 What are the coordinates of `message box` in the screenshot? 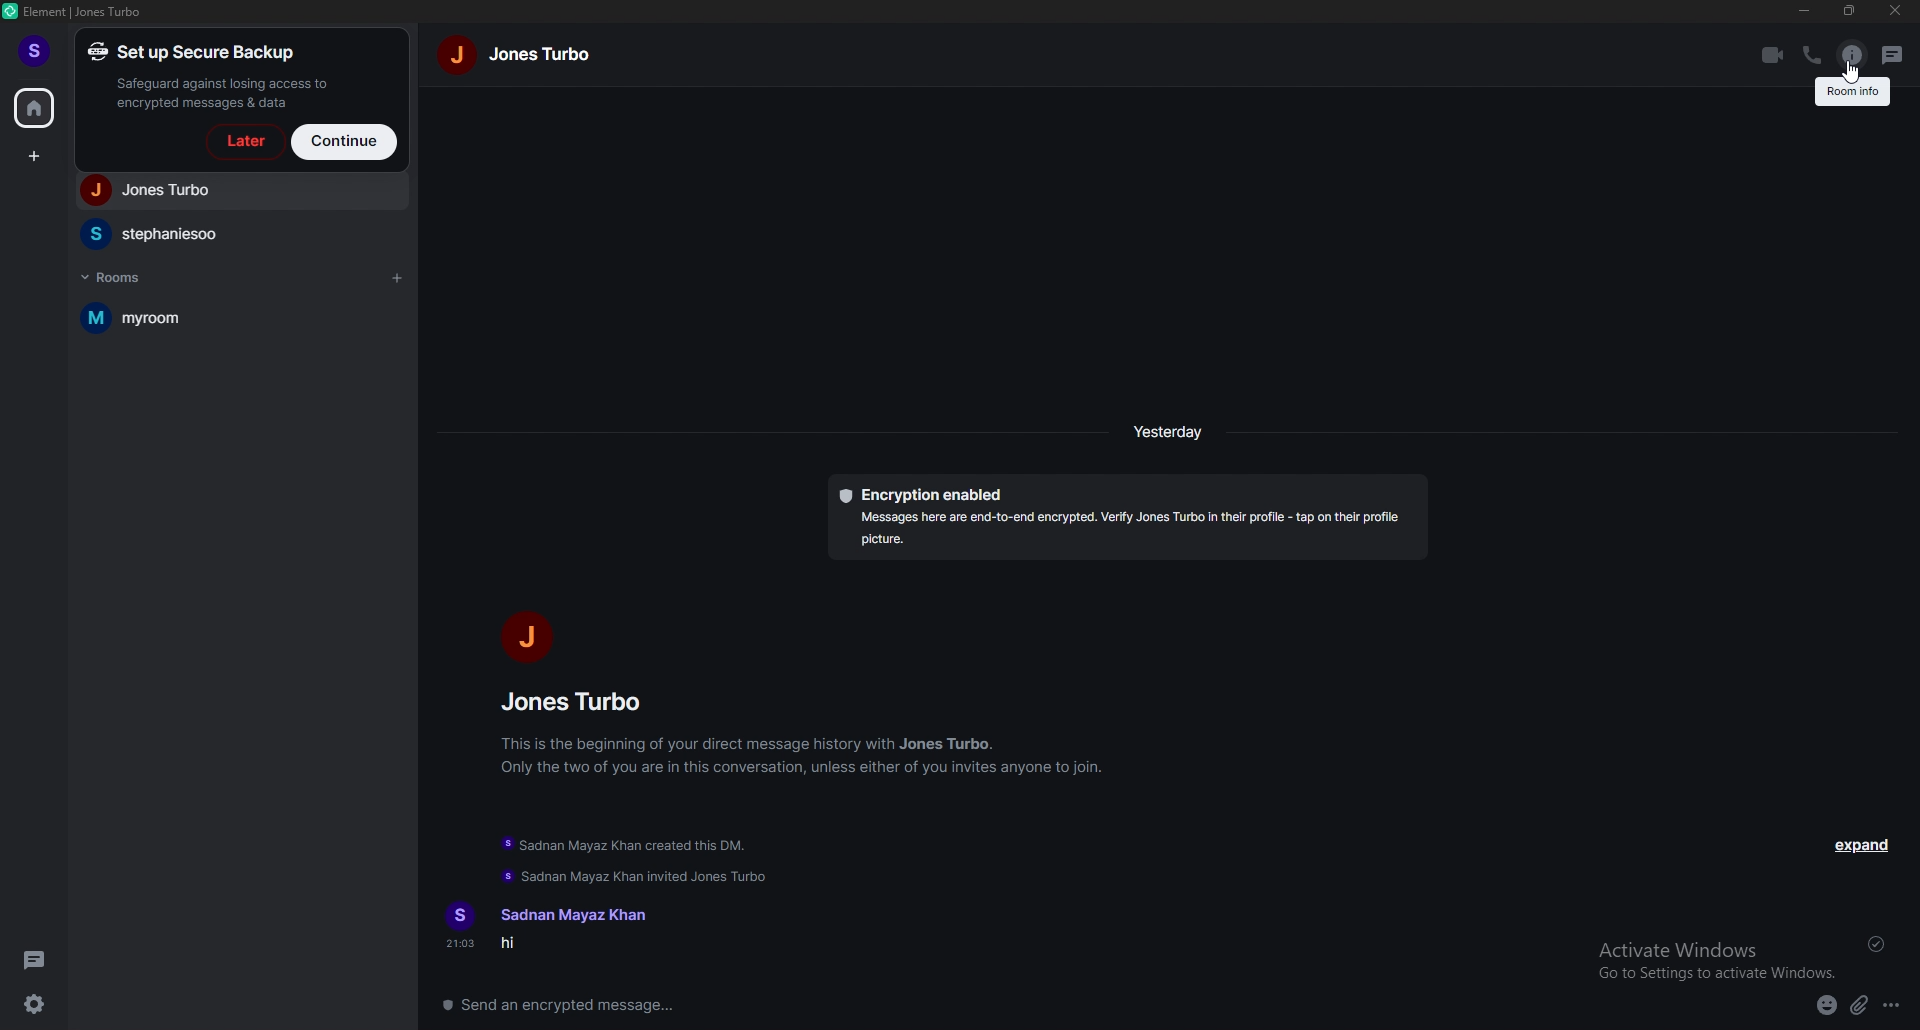 It's located at (572, 1003).